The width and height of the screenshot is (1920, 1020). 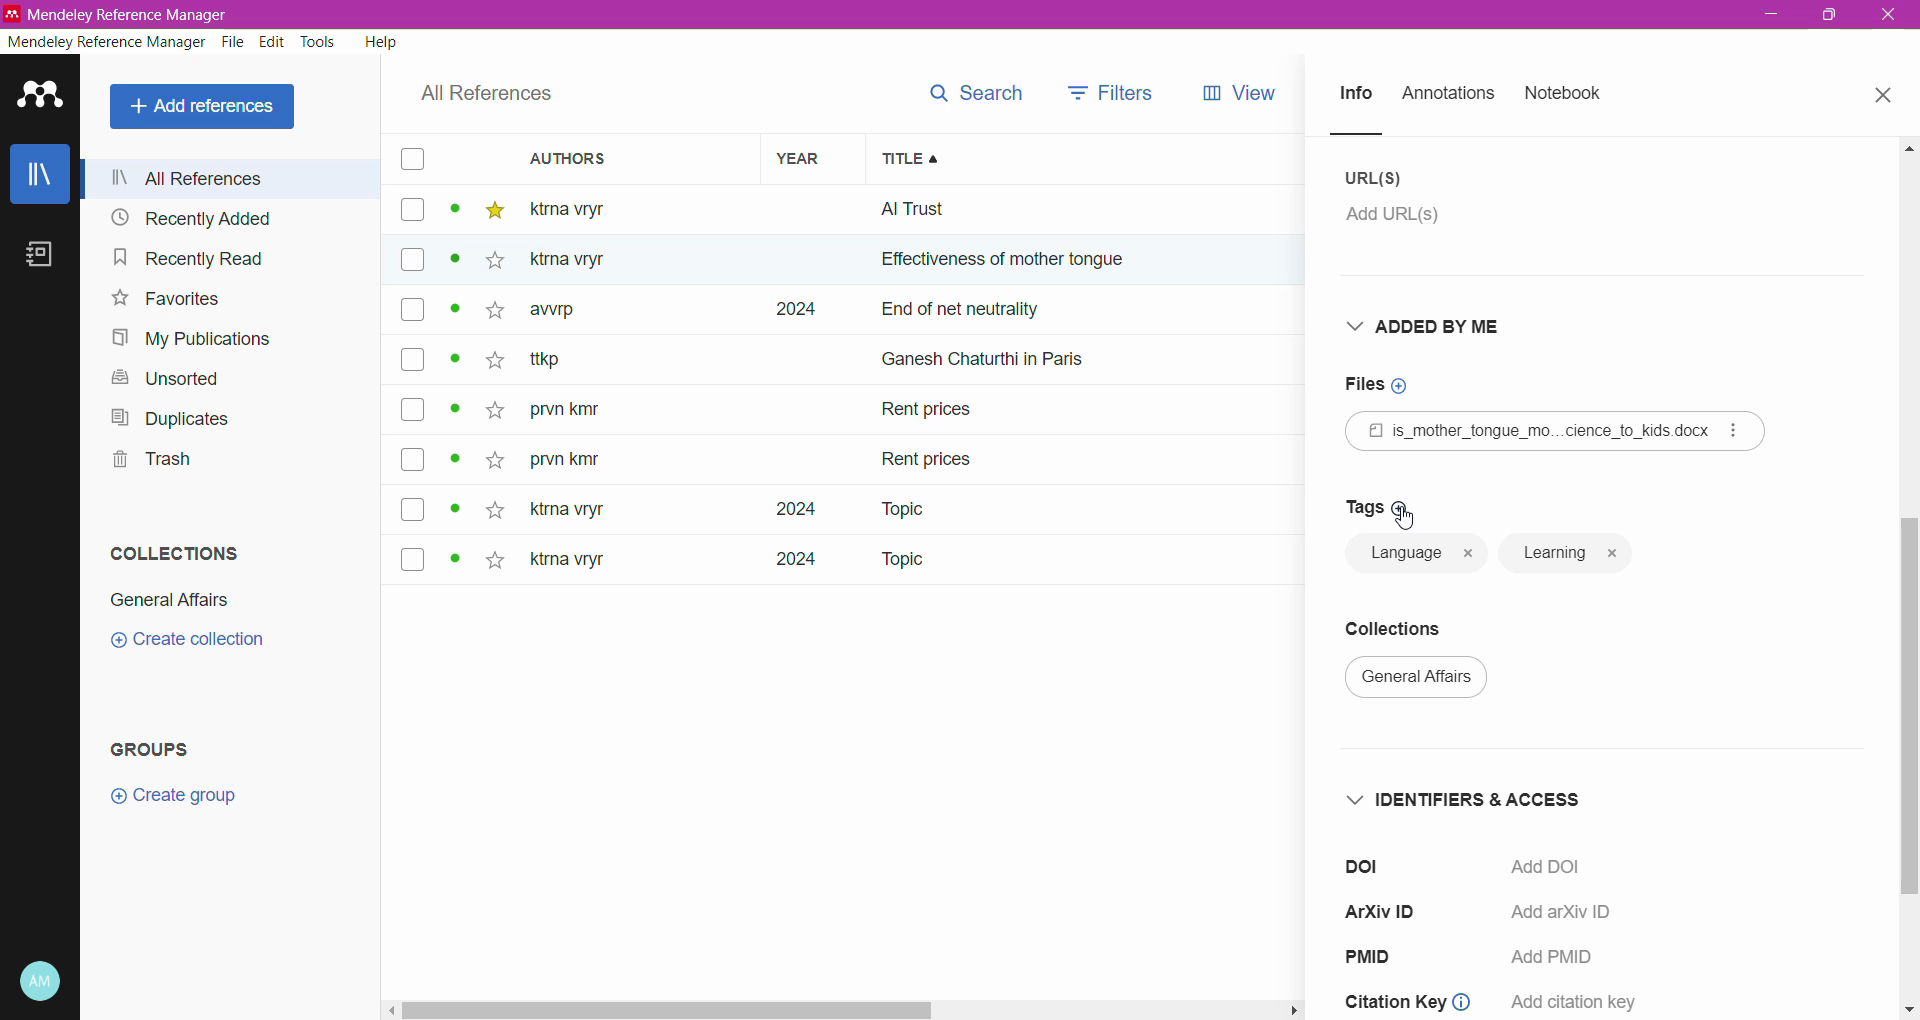 What do you see at coordinates (577, 411) in the screenshot?
I see `prvn kity` at bounding box center [577, 411].